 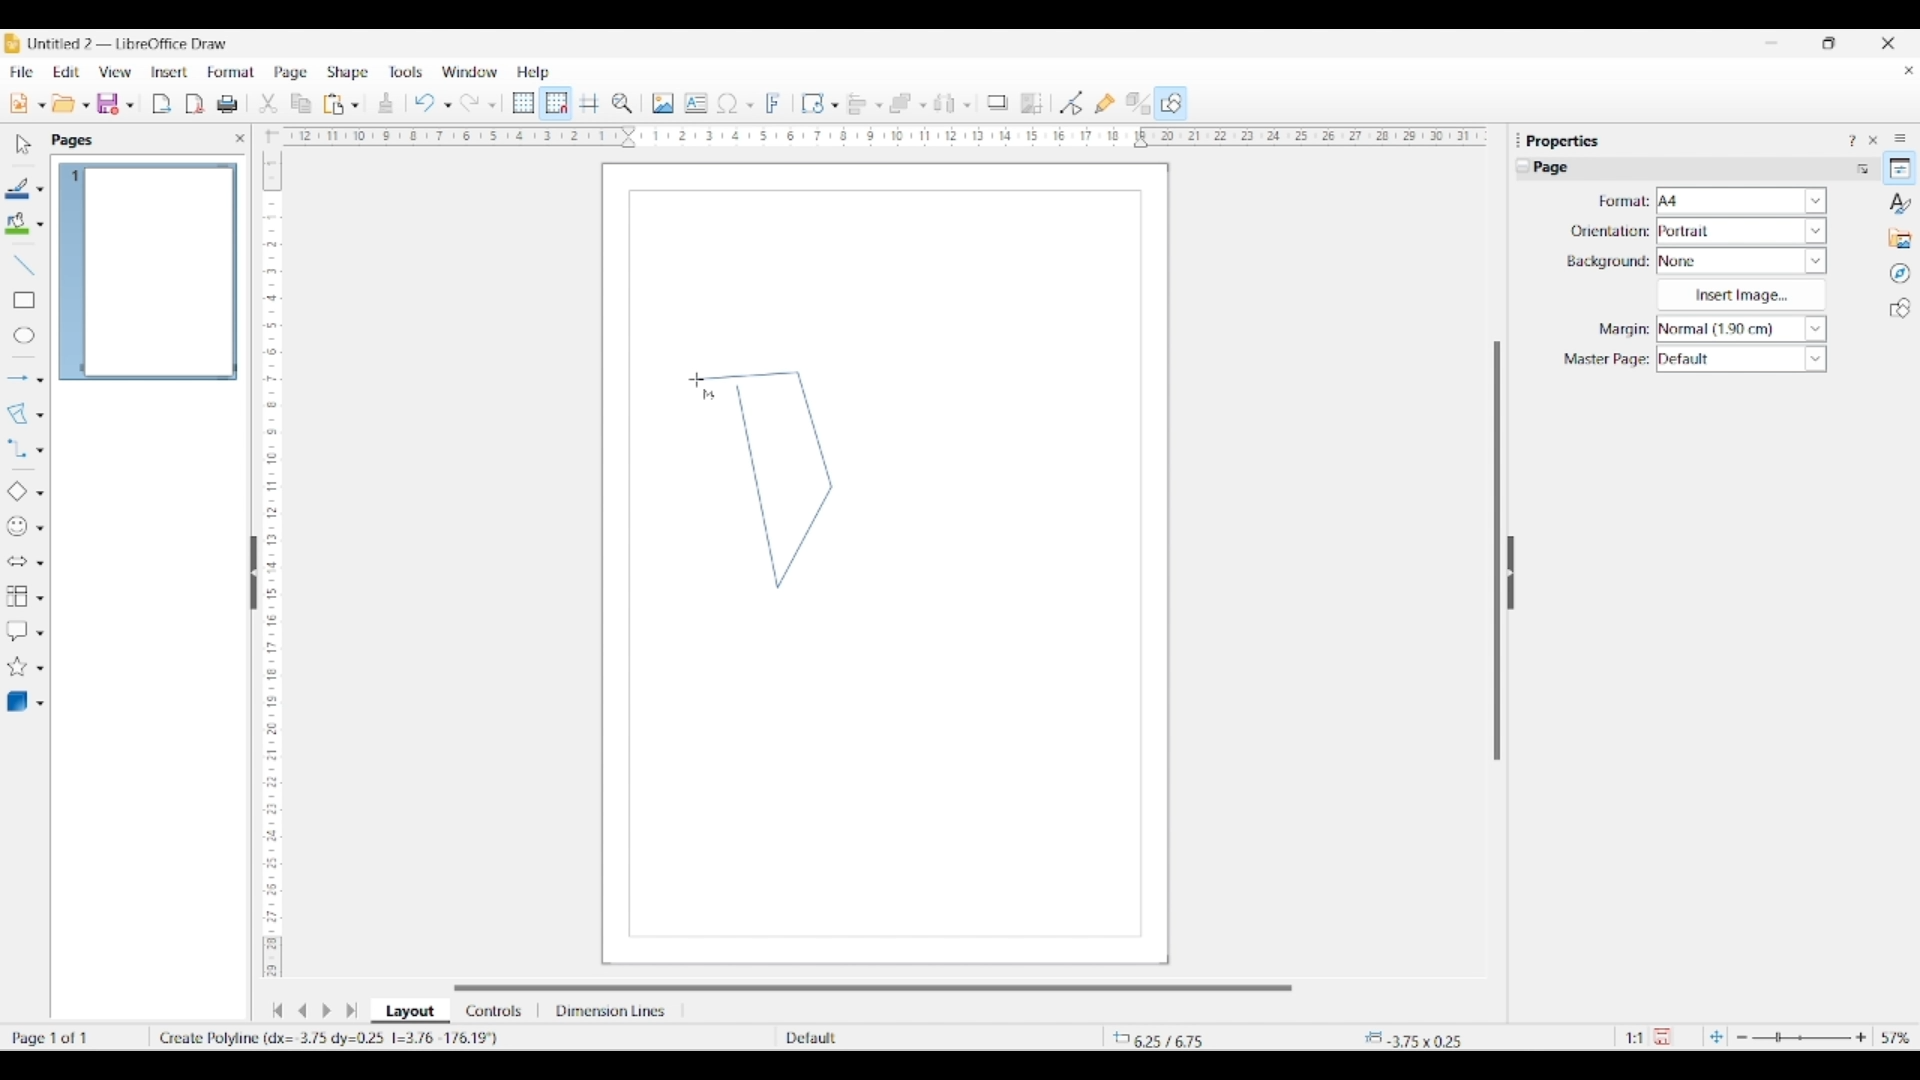 What do you see at coordinates (114, 72) in the screenshot?
I see `View options` at bounding box center [114, 72].